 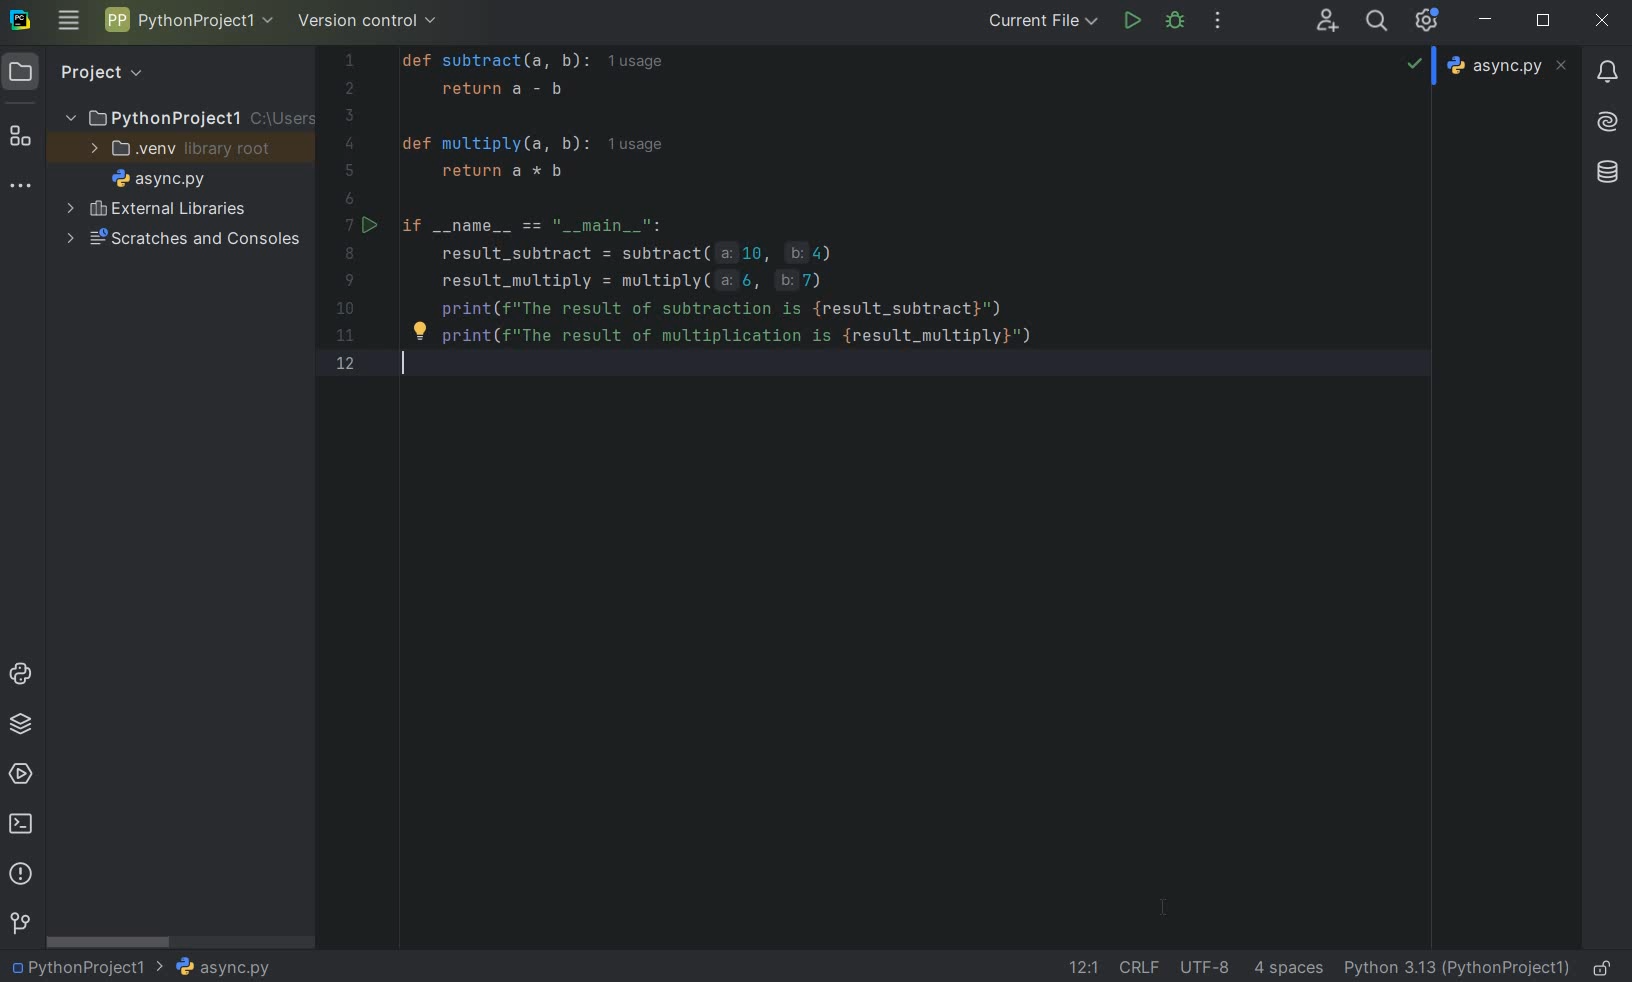 I want to click on python console, so click(x=24, y=675).